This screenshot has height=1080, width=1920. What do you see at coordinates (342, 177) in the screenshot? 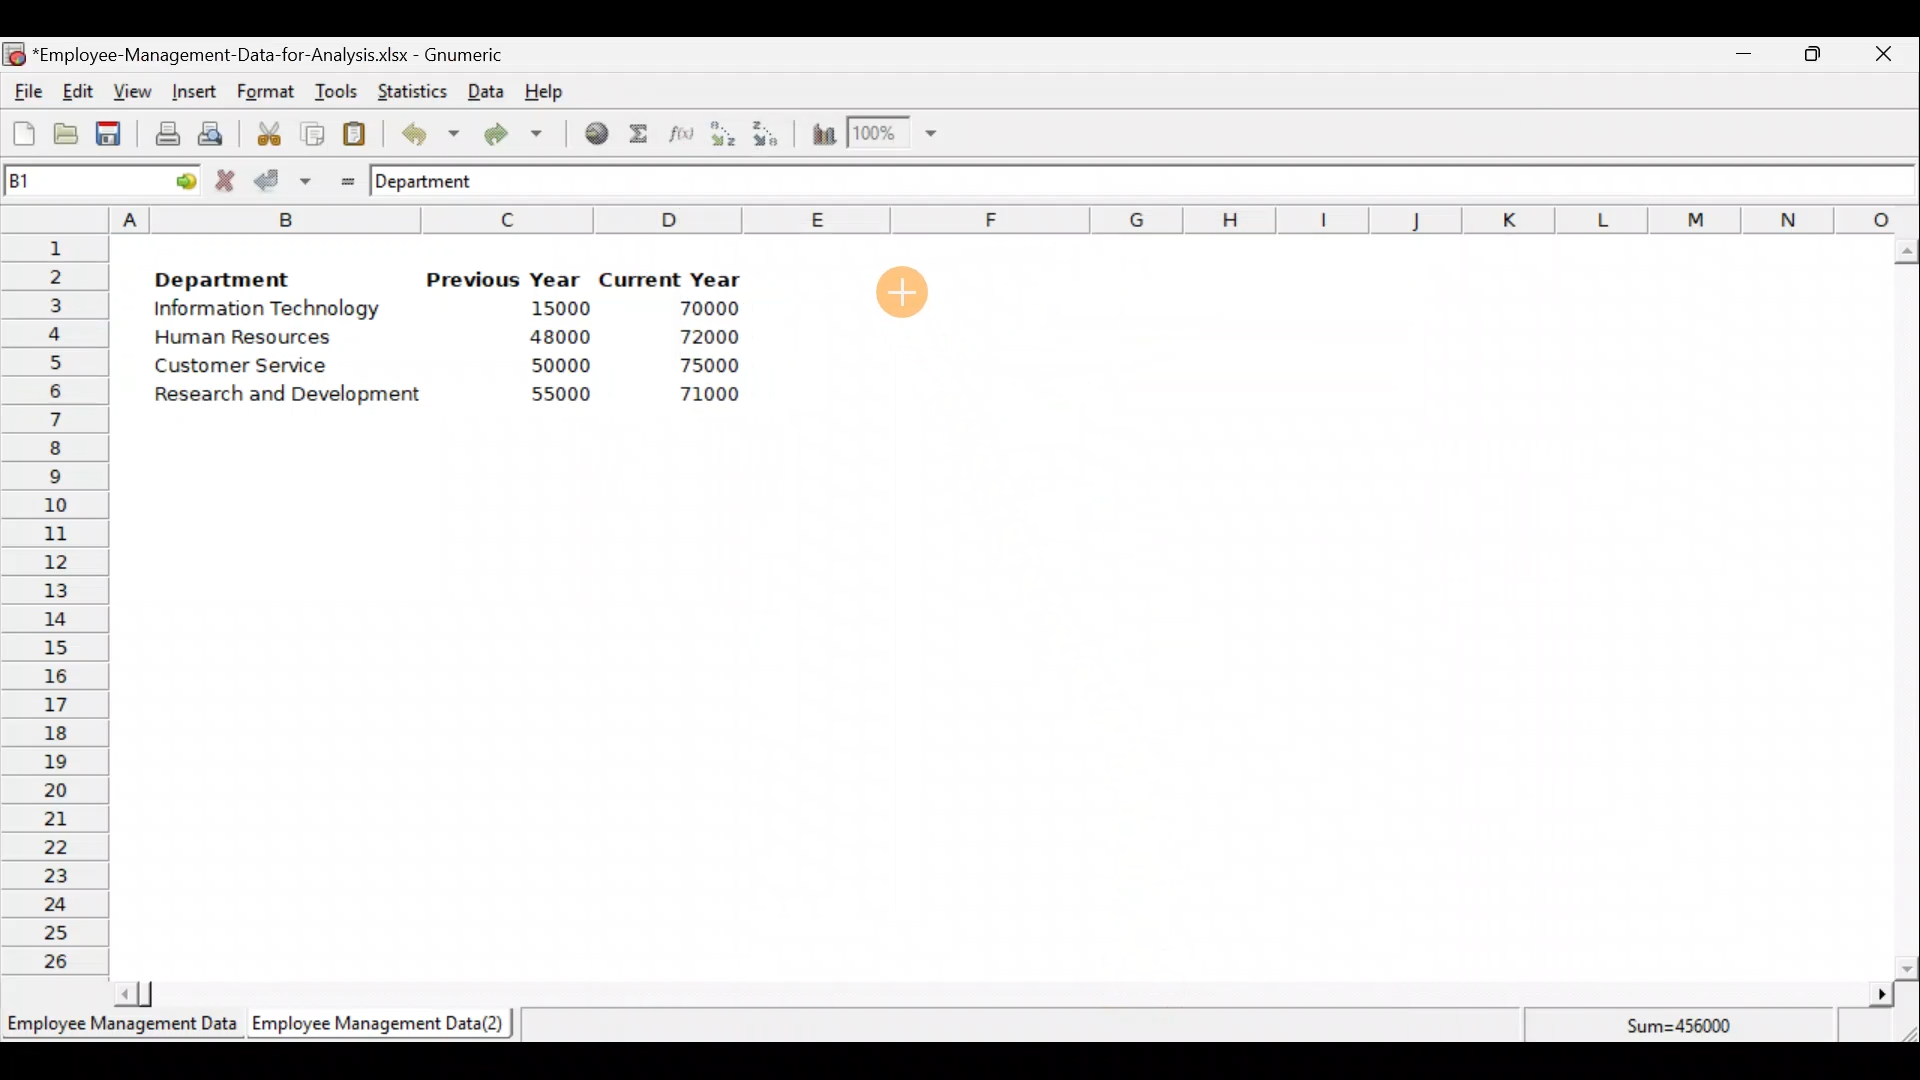
I see `Enter formula` at bounding box center [342, 177].